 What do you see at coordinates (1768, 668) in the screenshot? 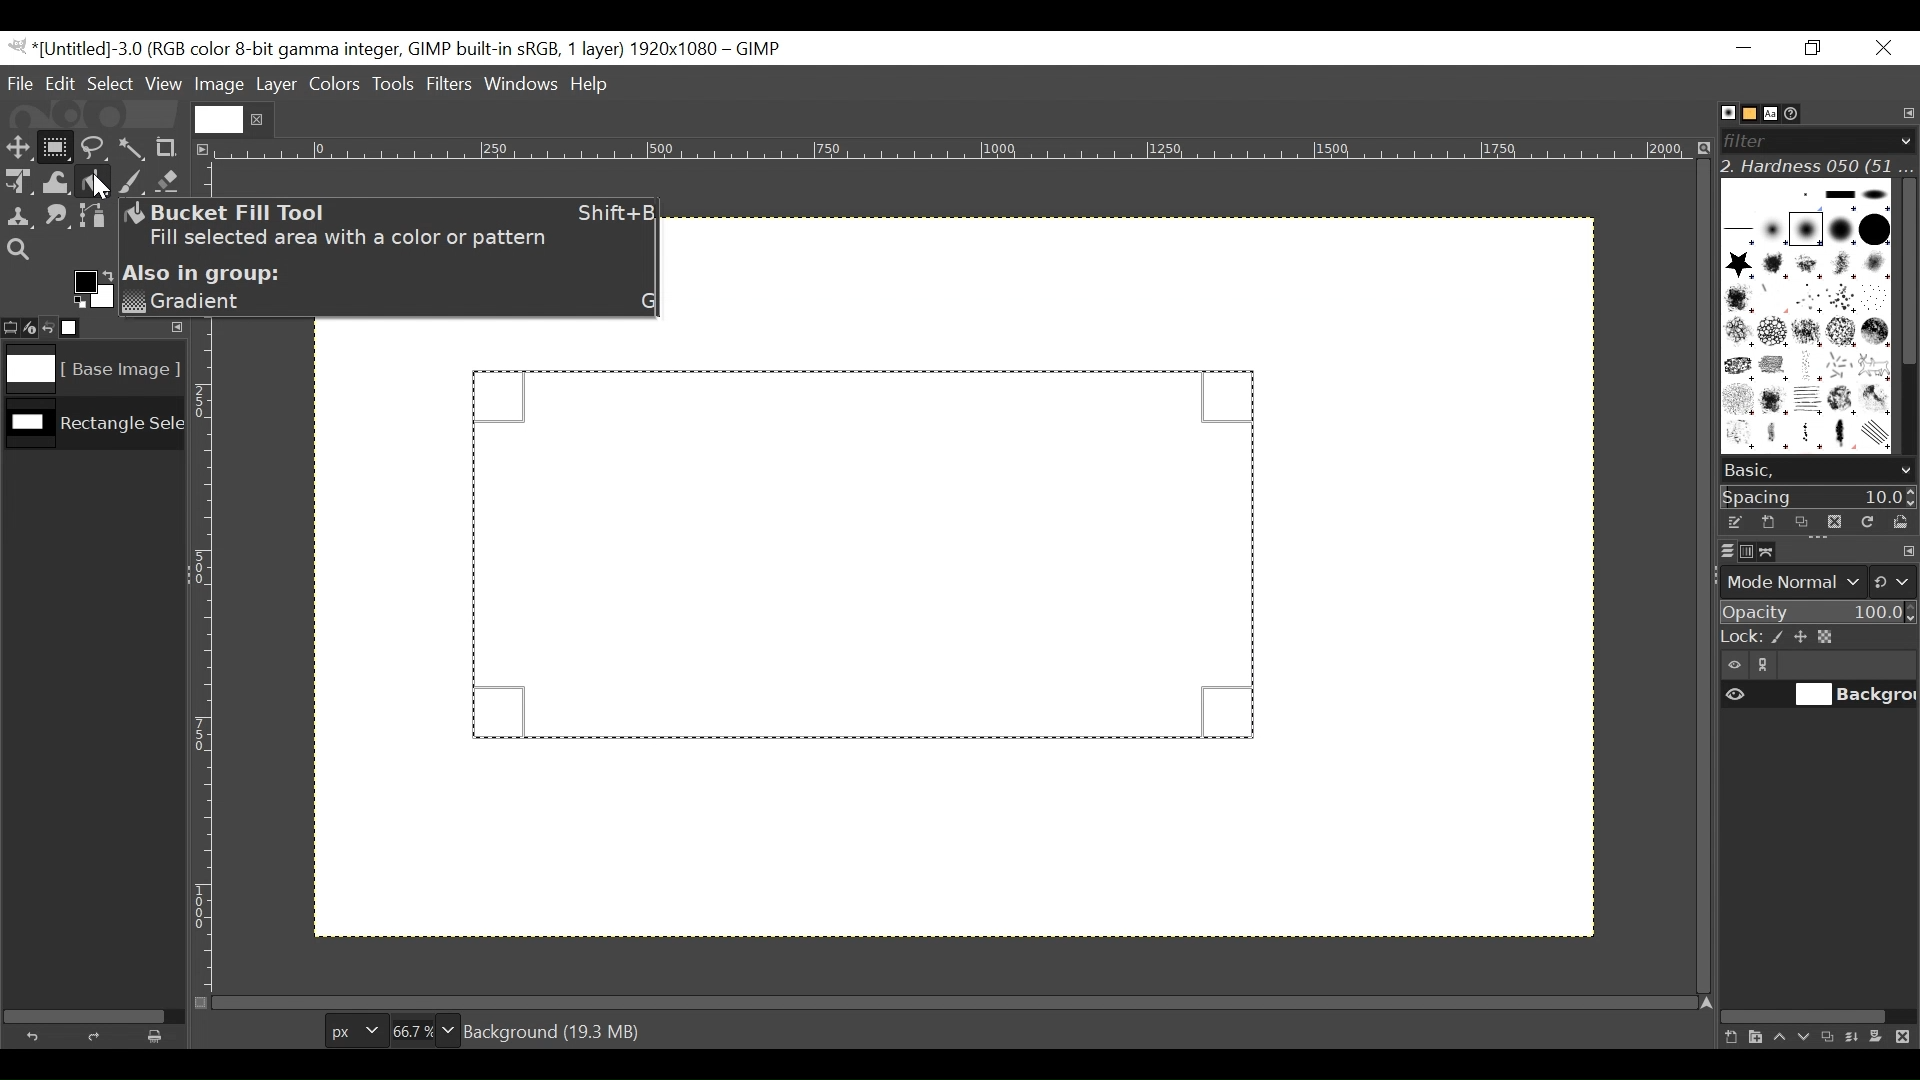
I see `link/unlink item` at bounding box center [1768, 668].